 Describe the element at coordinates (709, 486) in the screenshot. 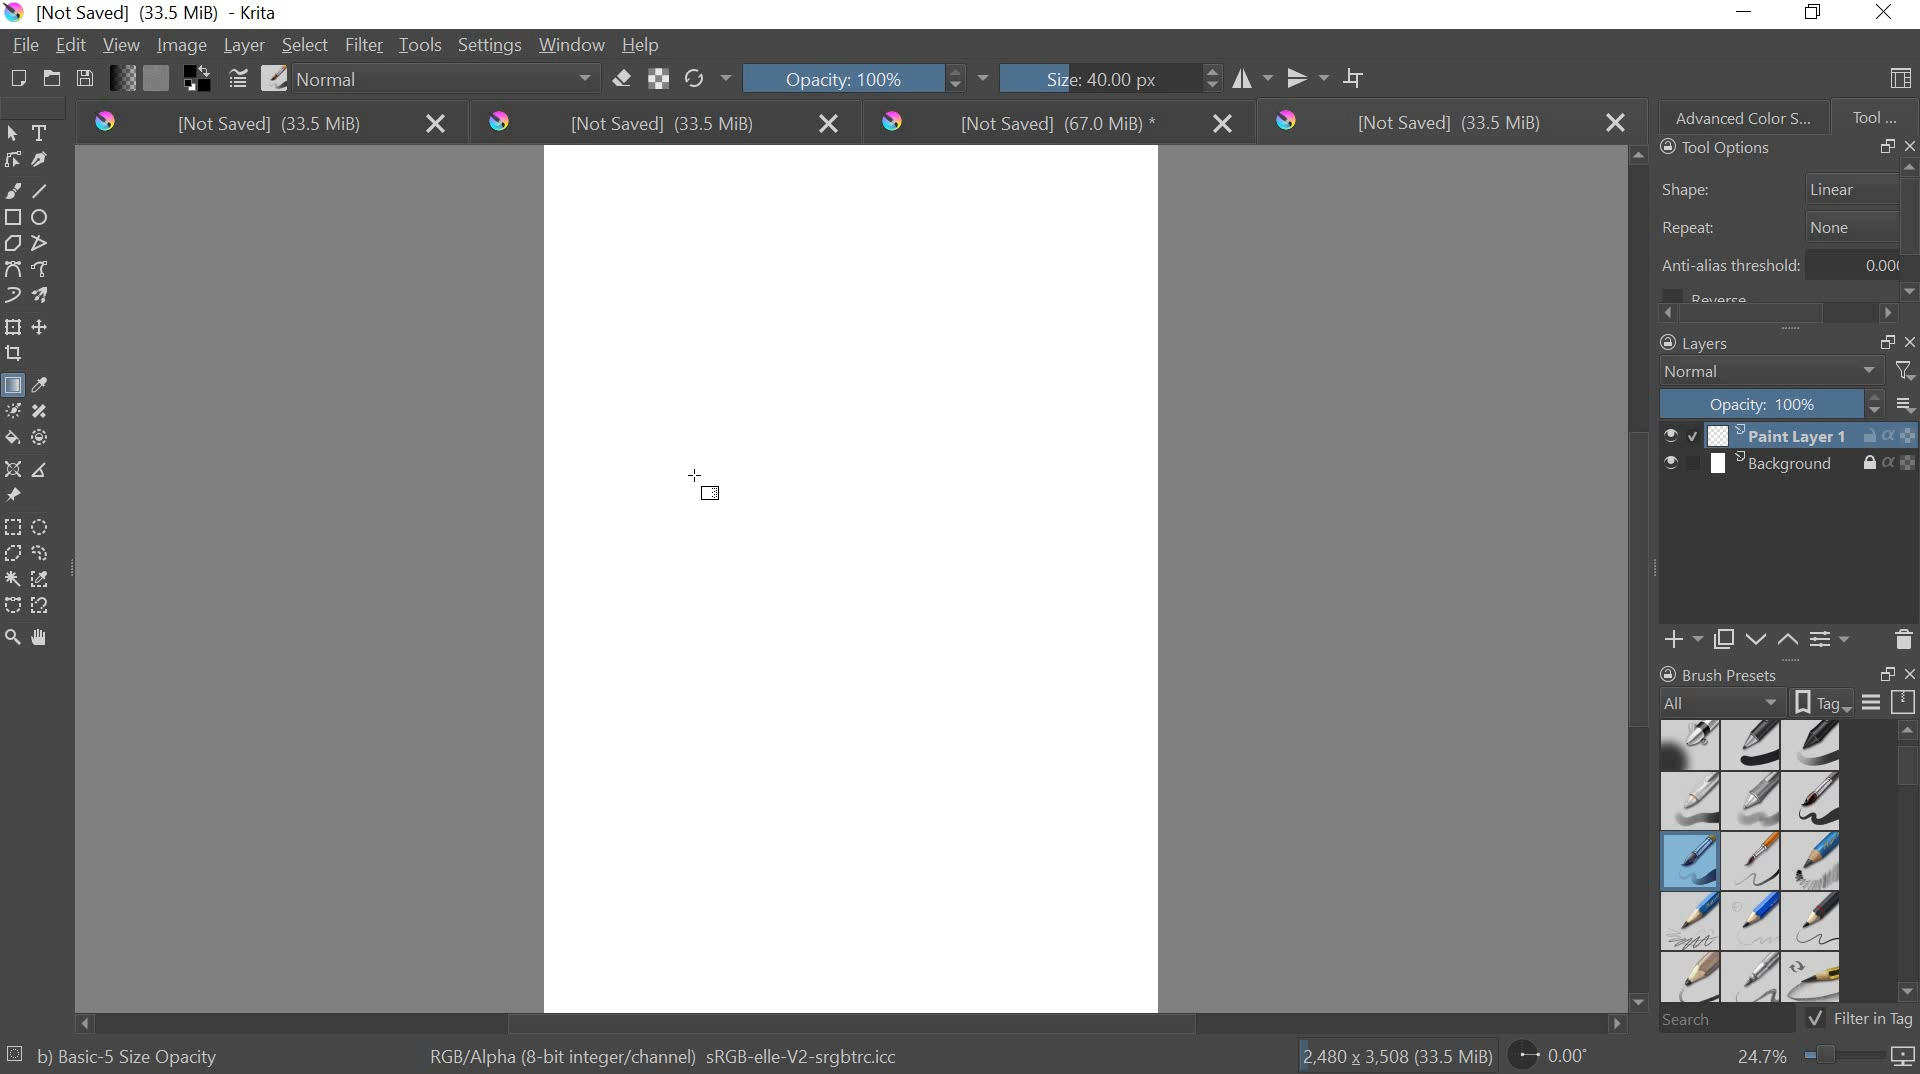

I see `cursor` at that location.